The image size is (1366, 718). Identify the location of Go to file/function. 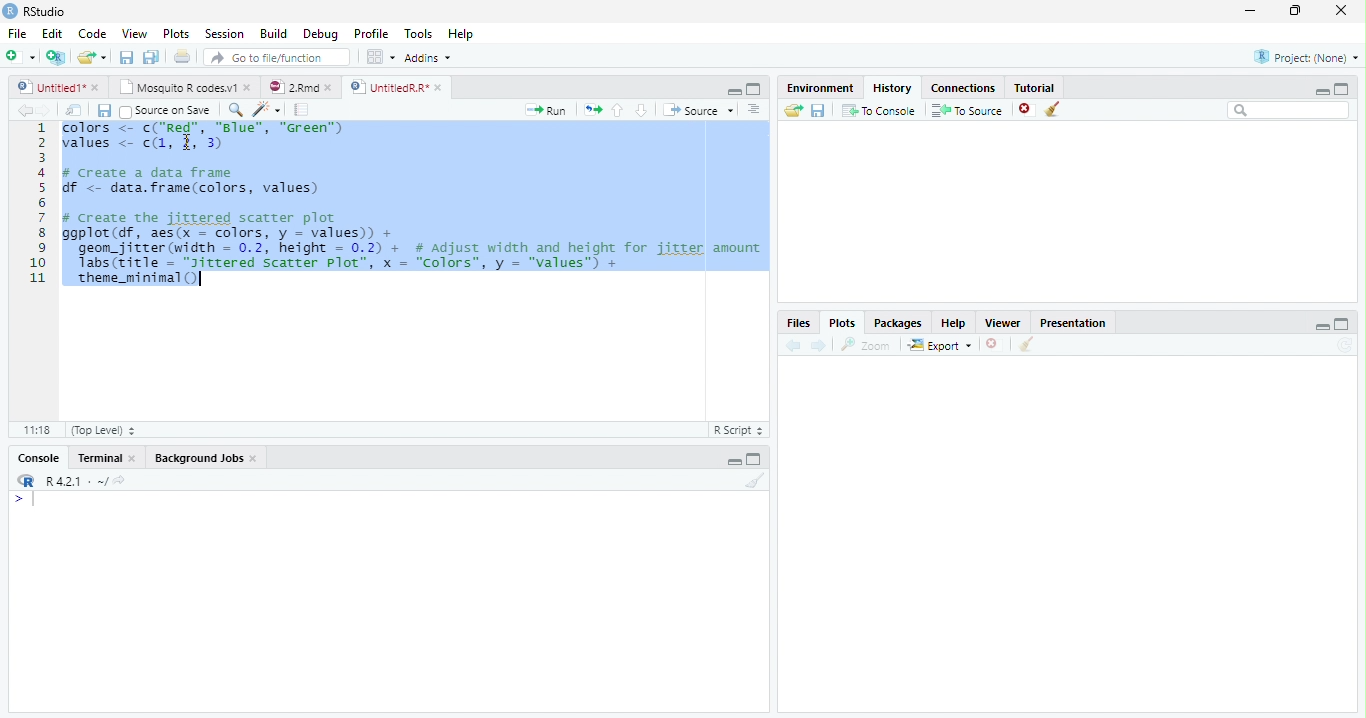
(277, 57).